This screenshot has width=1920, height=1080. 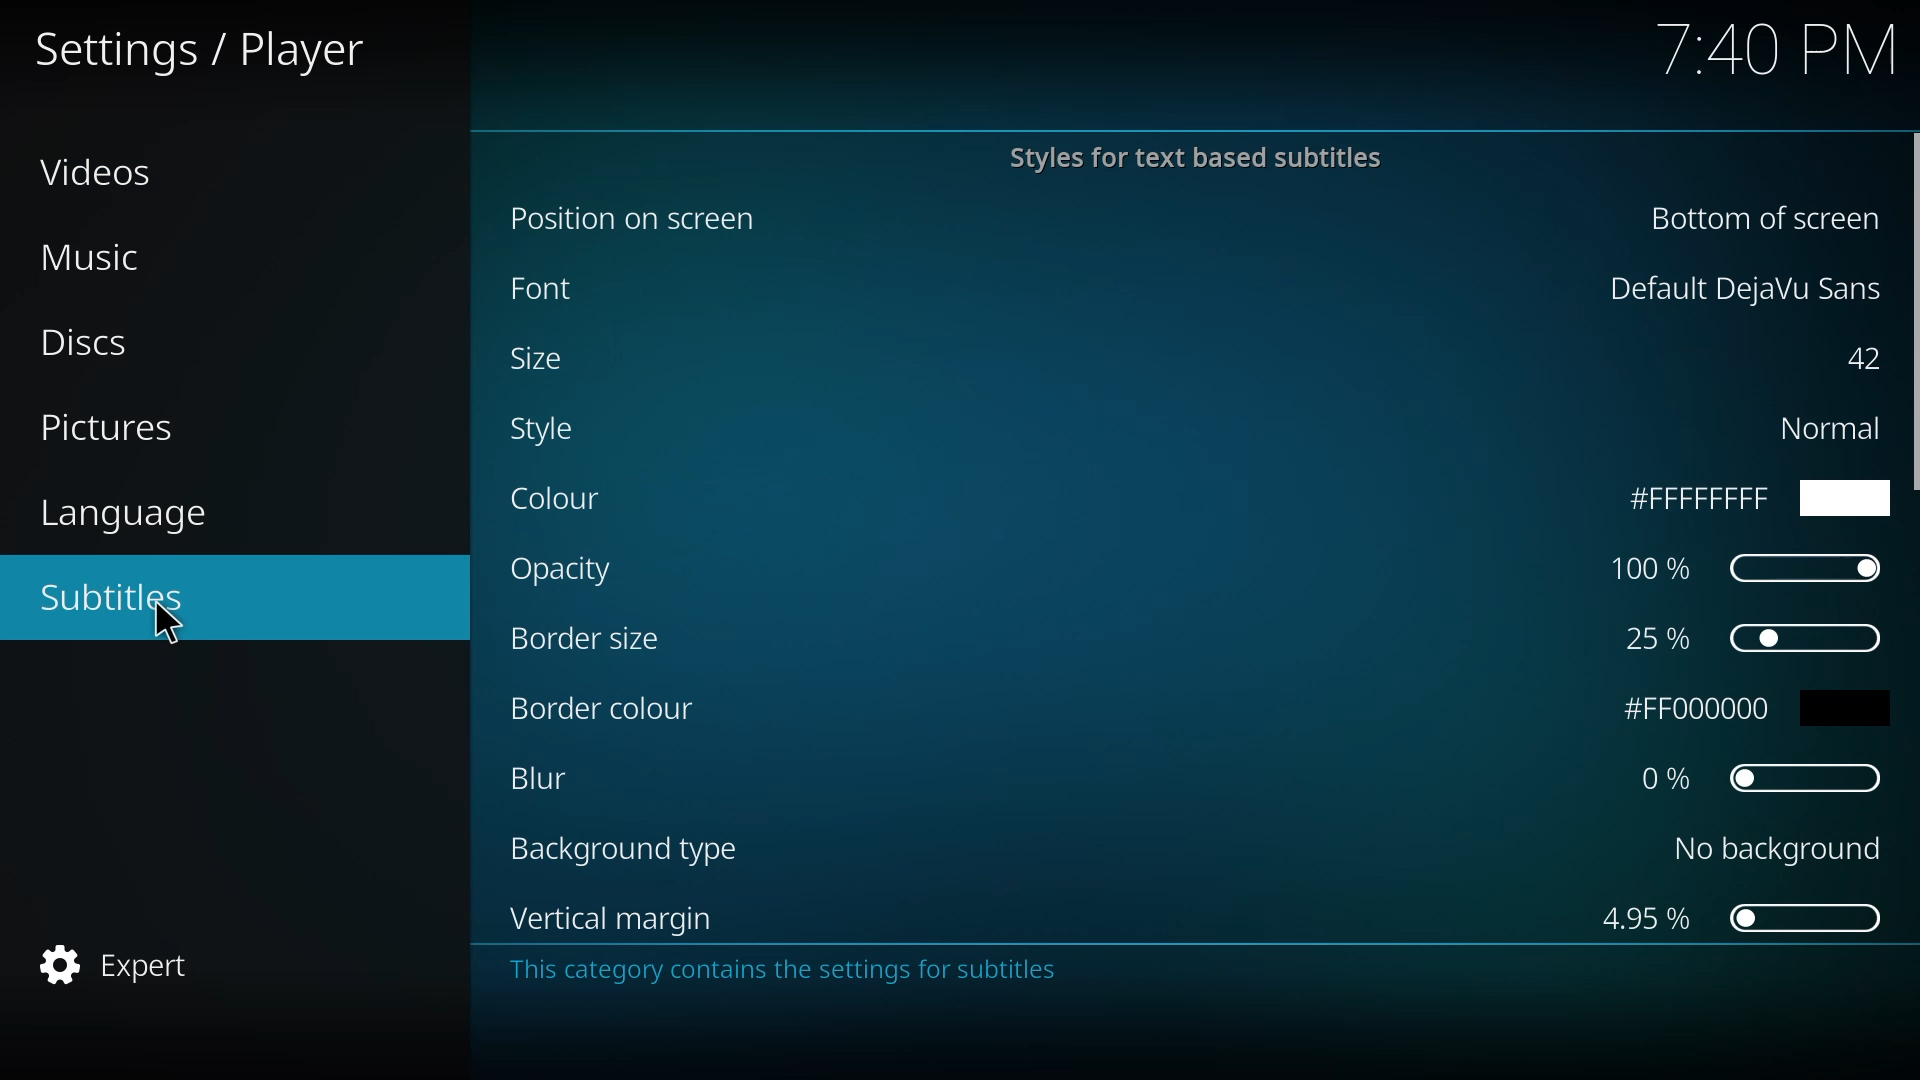 I want to click on position, so click(x=634, y=217).